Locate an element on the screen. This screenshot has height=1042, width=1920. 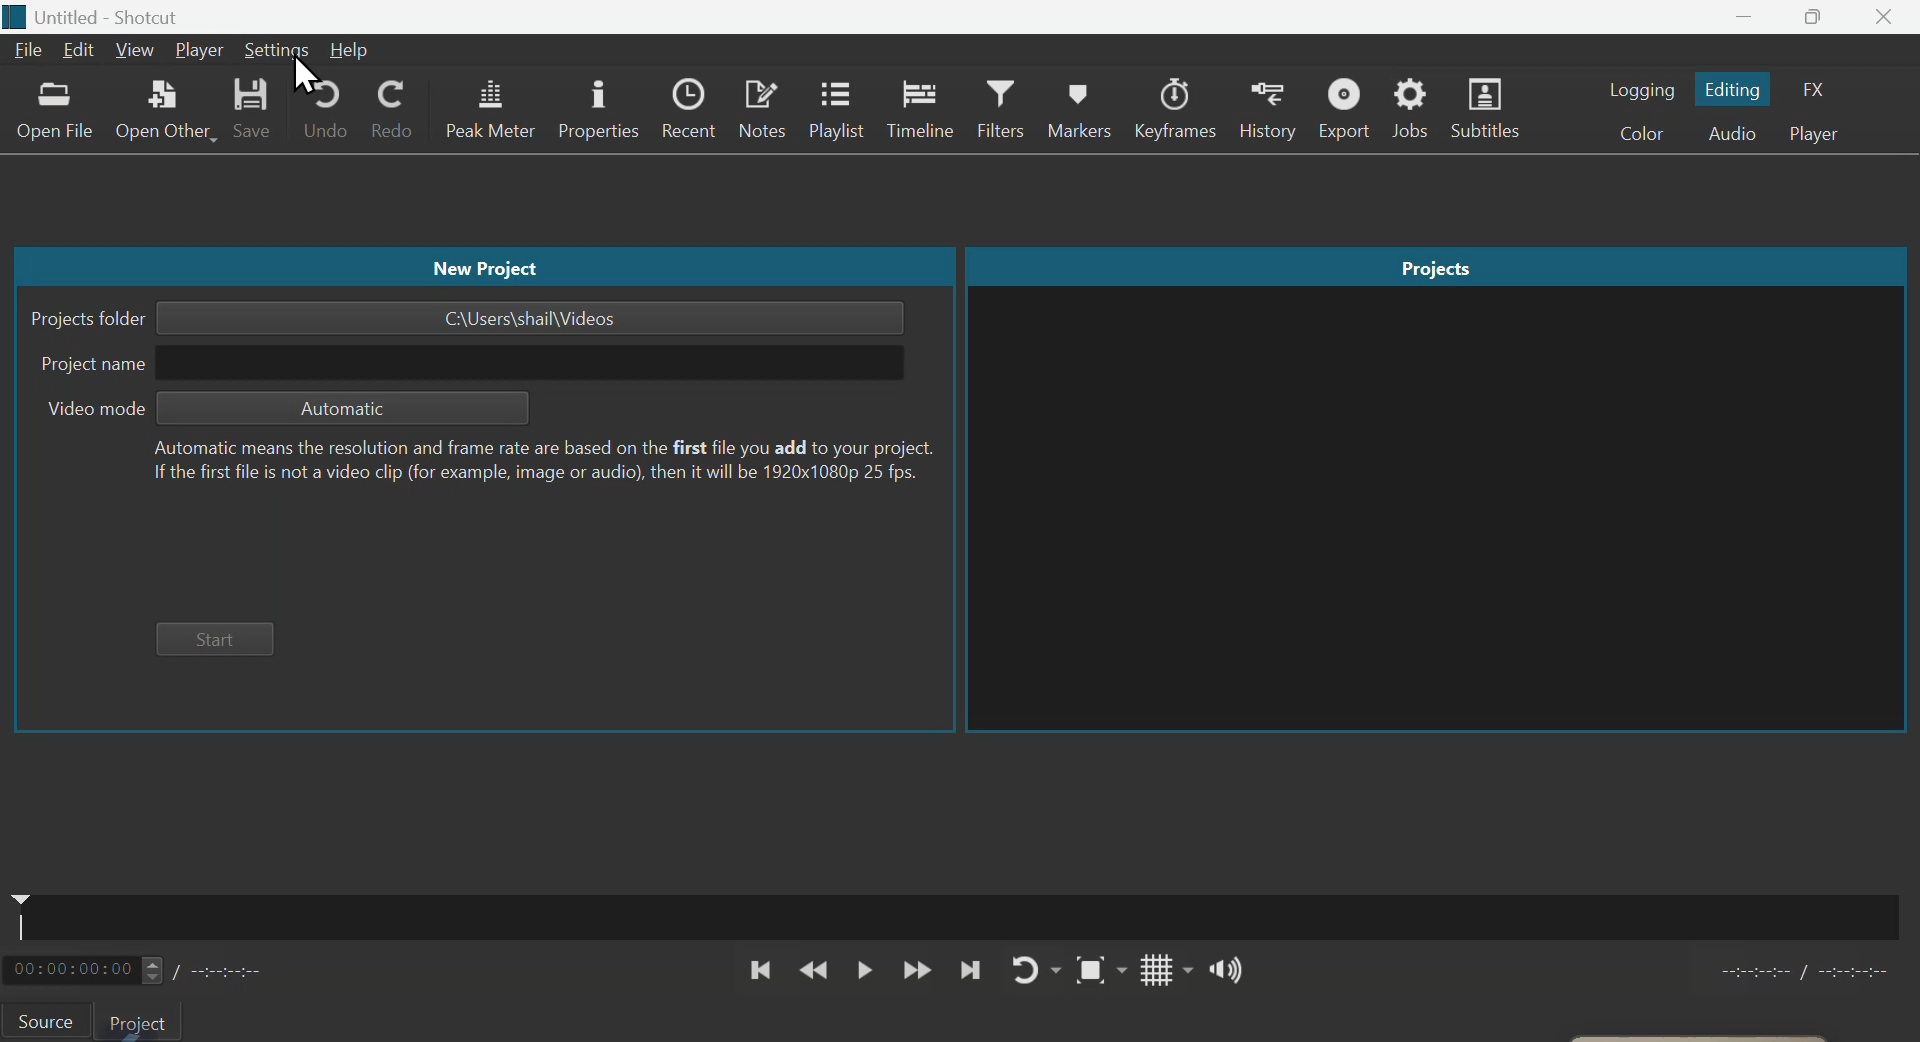
Timeline is located at coordinates (927, 111).